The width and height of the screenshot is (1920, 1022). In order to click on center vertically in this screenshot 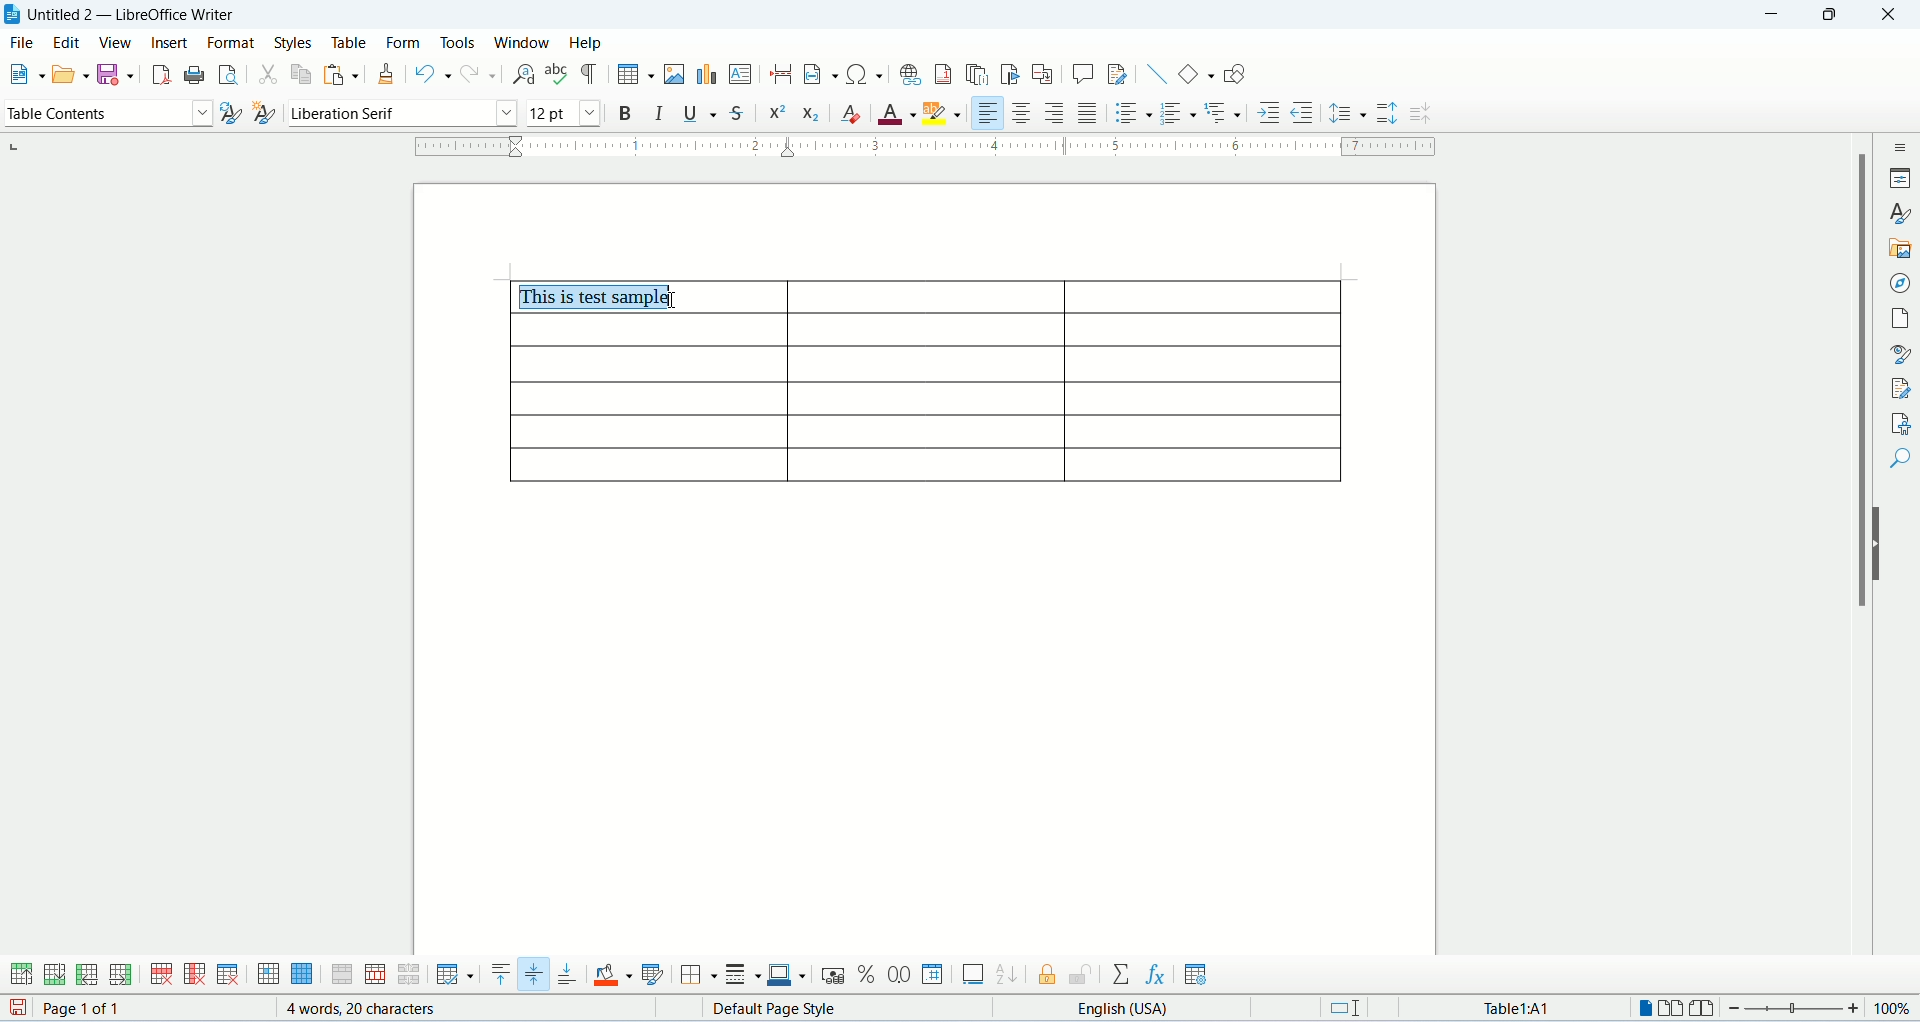, I will do `click(535, 974)`.